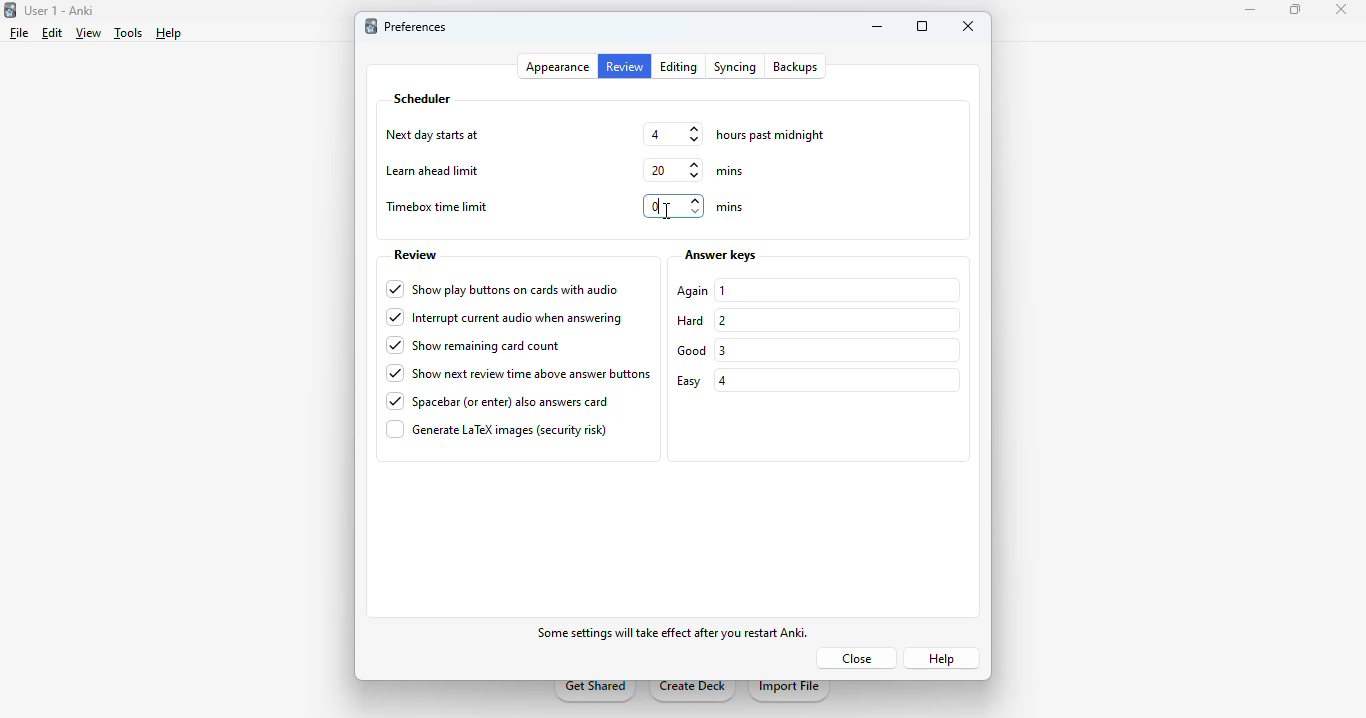 Image resolution: width=1366 pixels, height=718 pixels. Describe the element at coordinates (689, 382) in the screenshot. I see `easy` at that location.